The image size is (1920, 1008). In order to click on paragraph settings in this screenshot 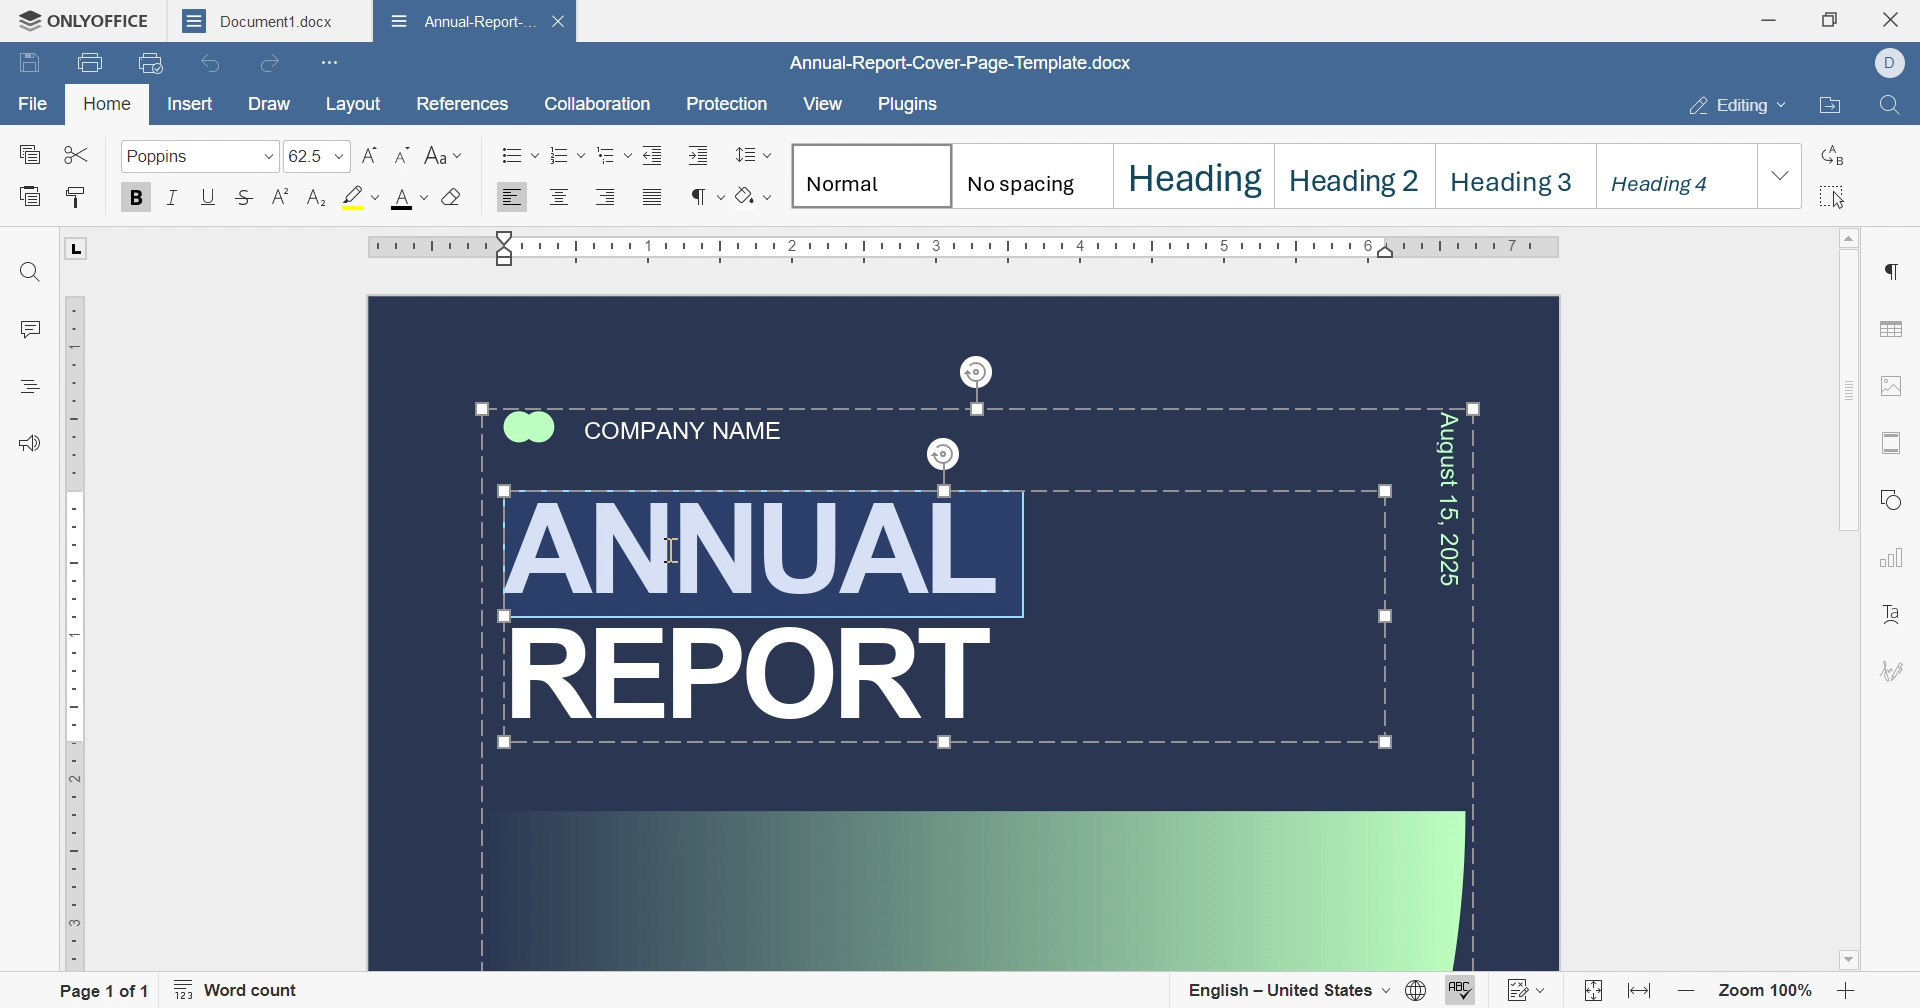, I will do `click(1889, 271)`.